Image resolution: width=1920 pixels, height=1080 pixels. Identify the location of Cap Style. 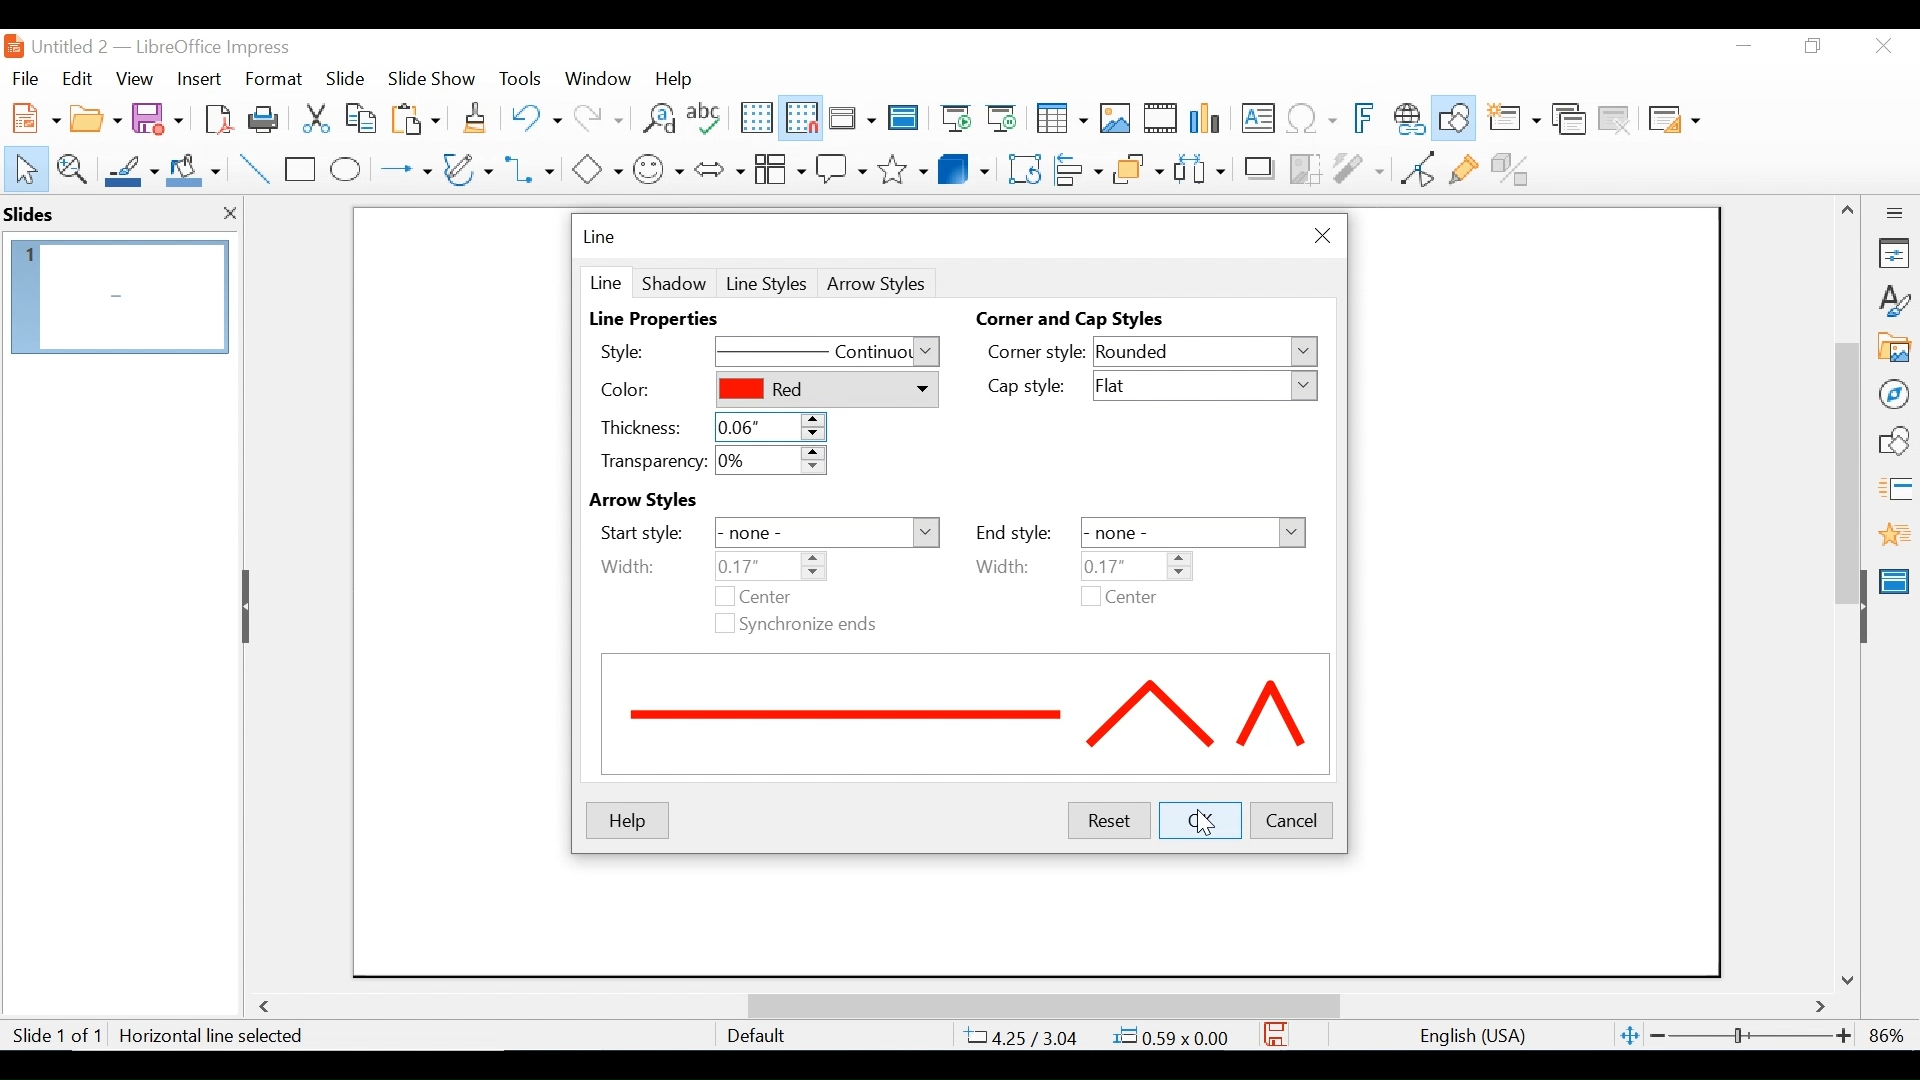
(1034, 388).